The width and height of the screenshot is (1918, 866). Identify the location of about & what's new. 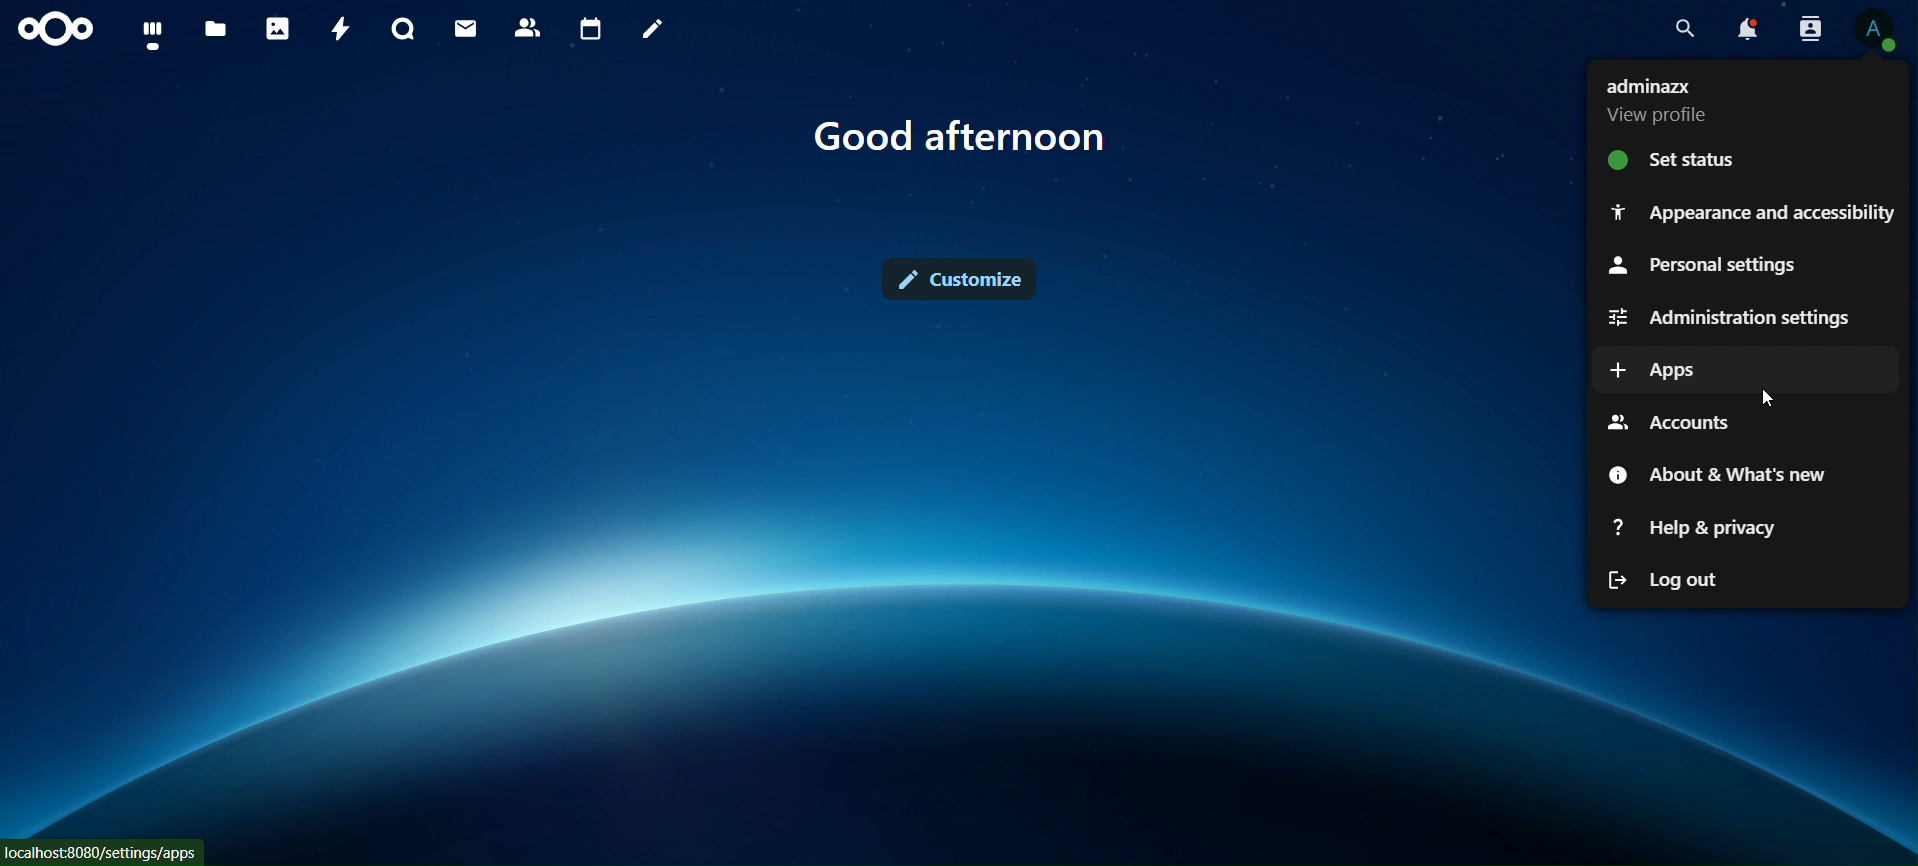
(1711, 473).